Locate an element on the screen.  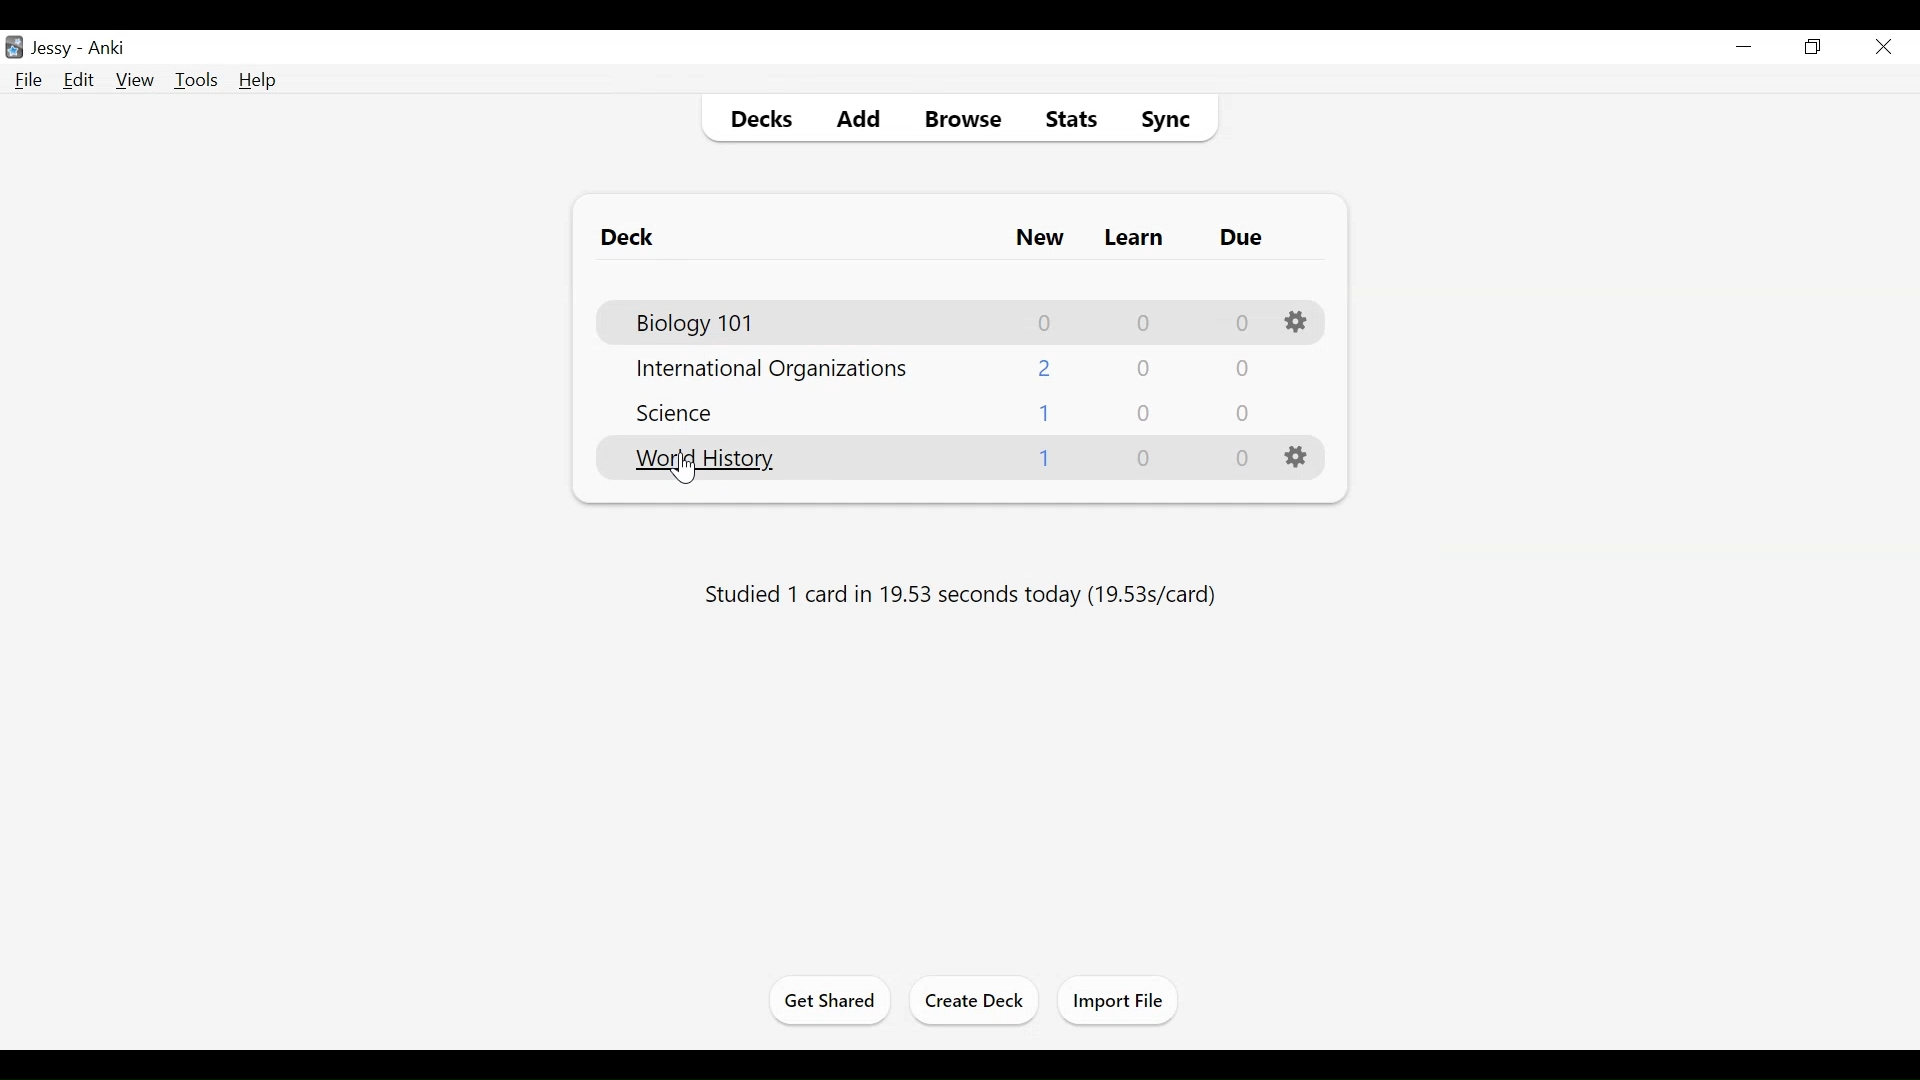
New Card Count is located at coordinates (1045, 367).